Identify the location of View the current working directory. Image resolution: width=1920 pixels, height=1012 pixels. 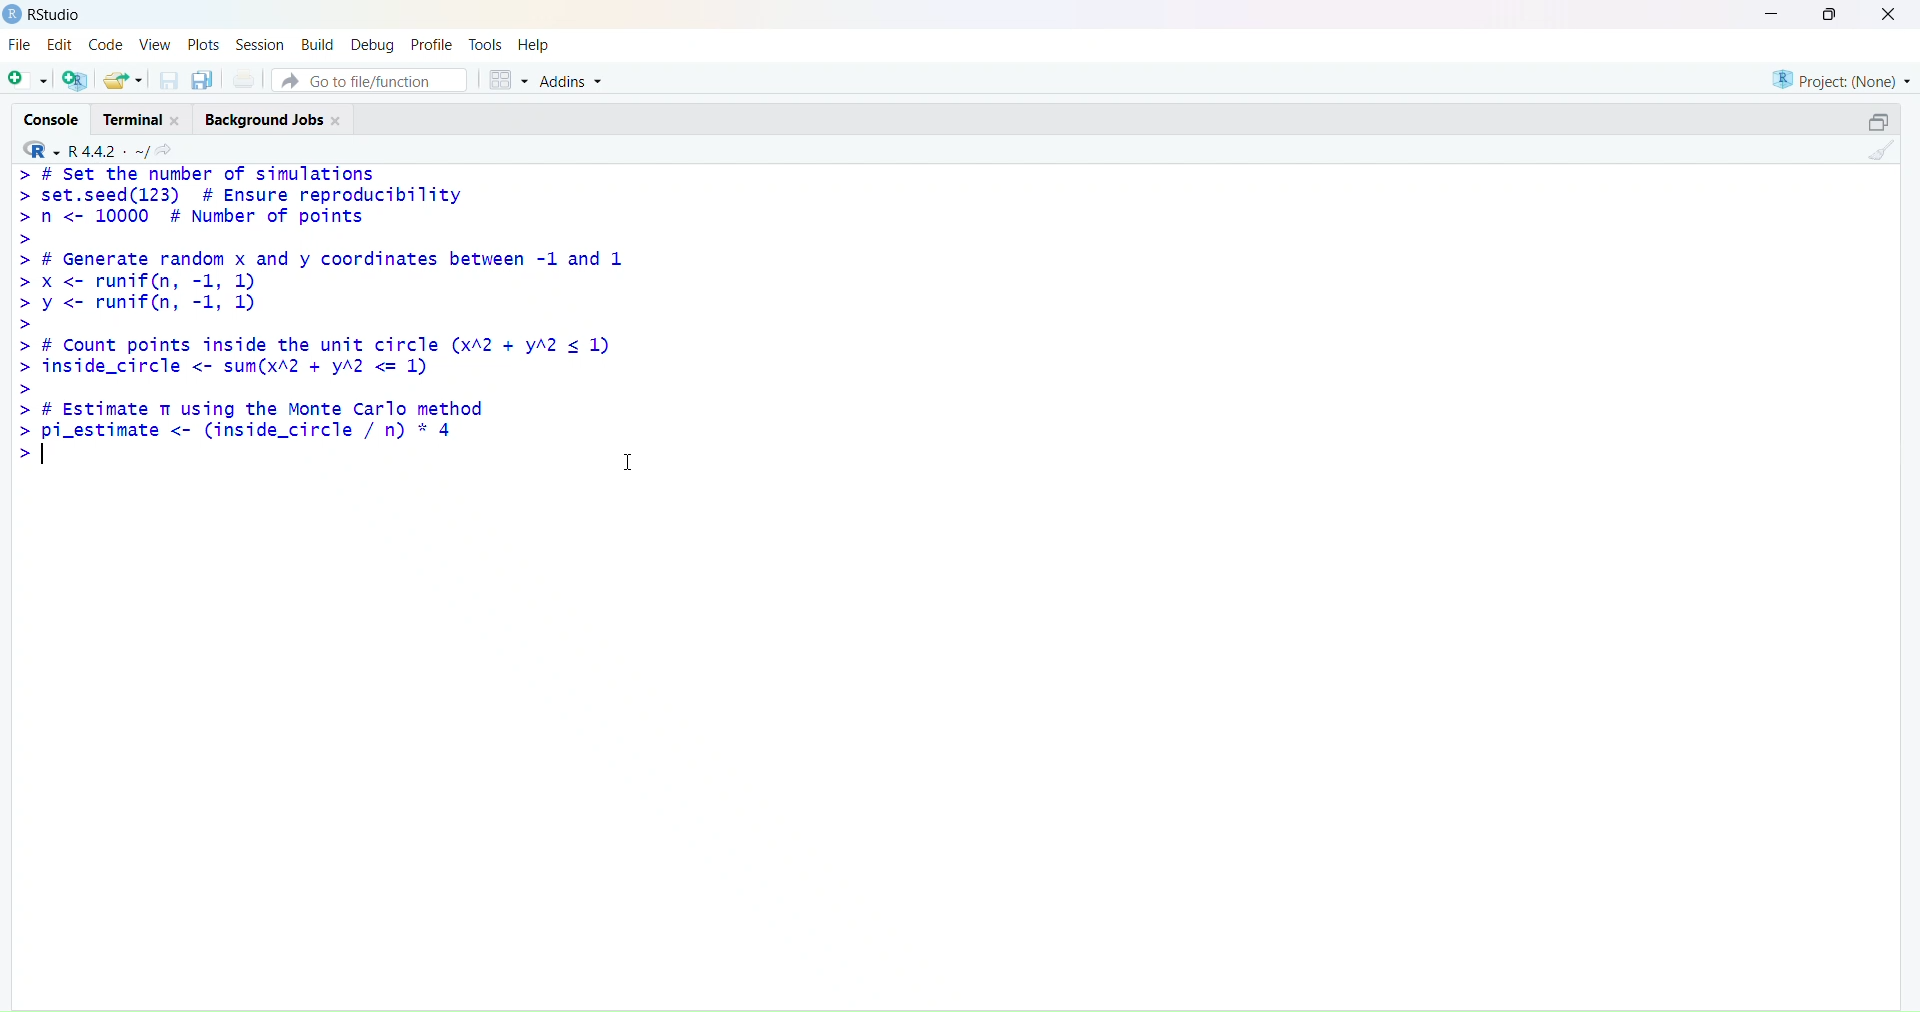
(171, 149).